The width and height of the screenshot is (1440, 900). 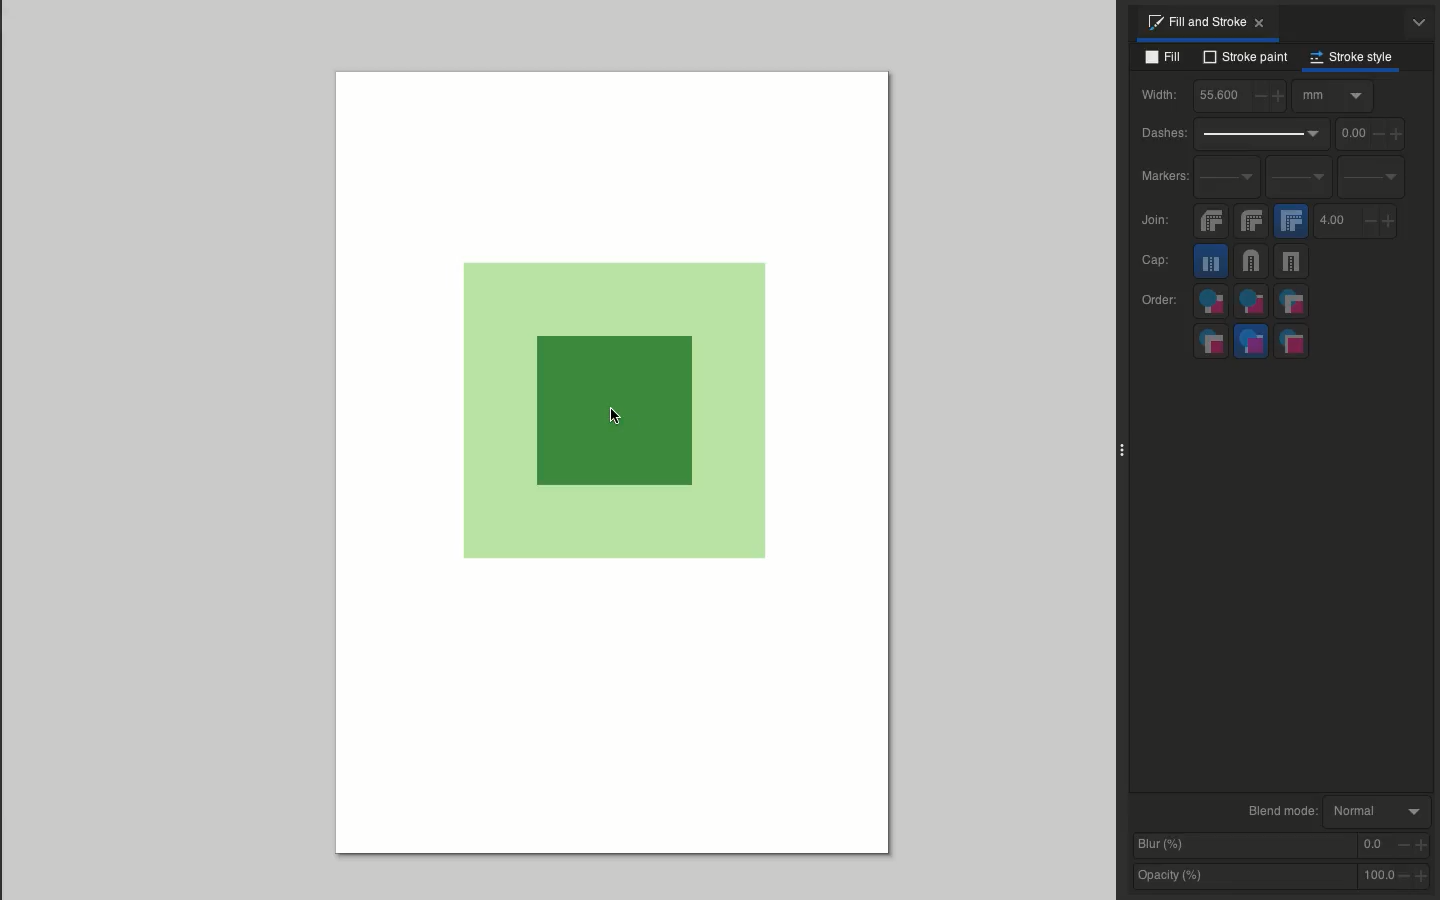 I want to click on Dash pattern, so click(x=1262, y=135).